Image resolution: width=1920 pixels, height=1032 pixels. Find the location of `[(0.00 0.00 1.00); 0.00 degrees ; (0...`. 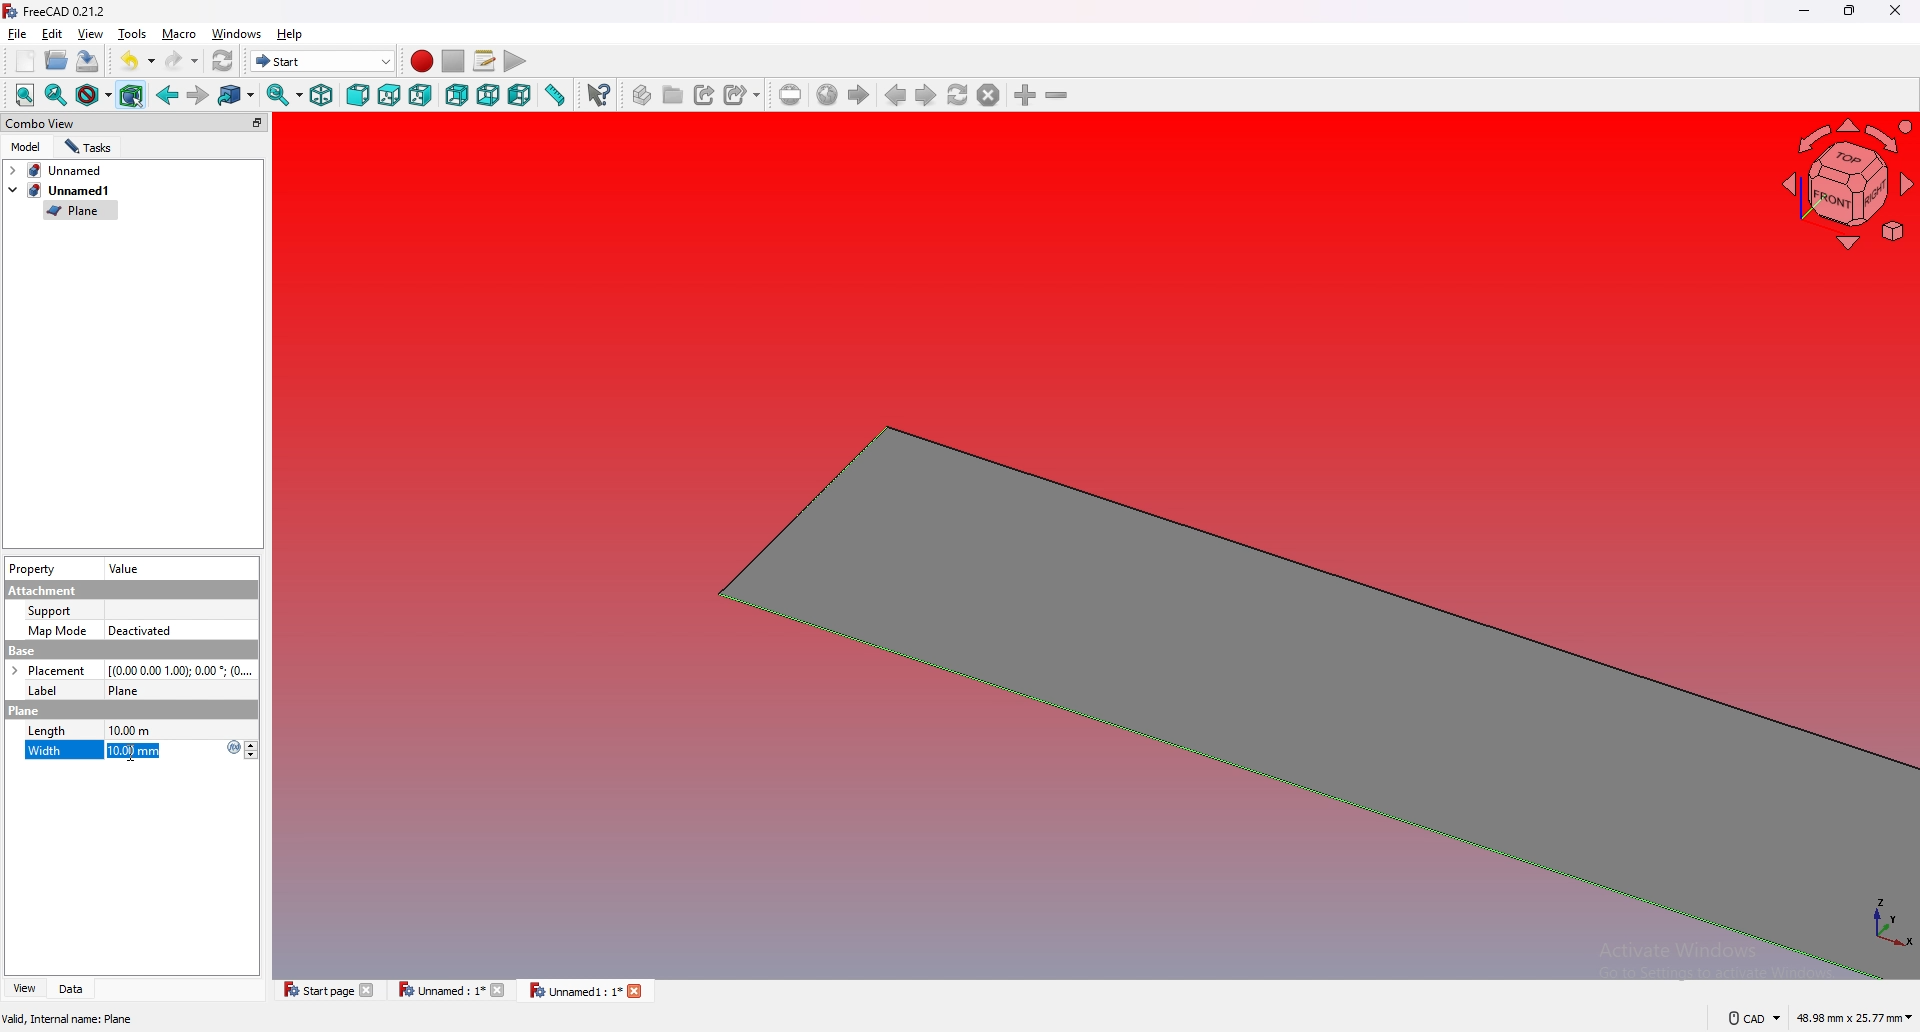

[(0.00 0.00 1.00); 0.00 degrees ; (0... is located at coordinates (183, 668).